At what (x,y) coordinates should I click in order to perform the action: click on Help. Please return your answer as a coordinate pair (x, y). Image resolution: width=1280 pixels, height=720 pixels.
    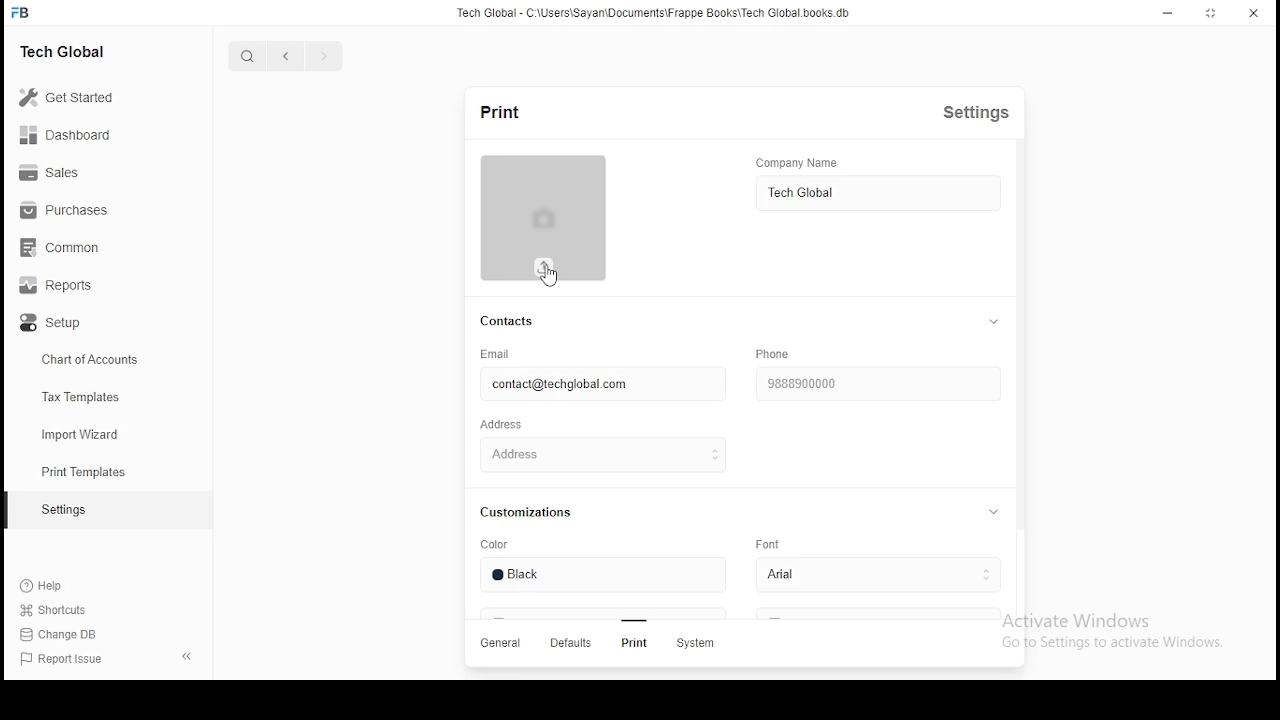
    Looking at the image, I should click on (56, 588).